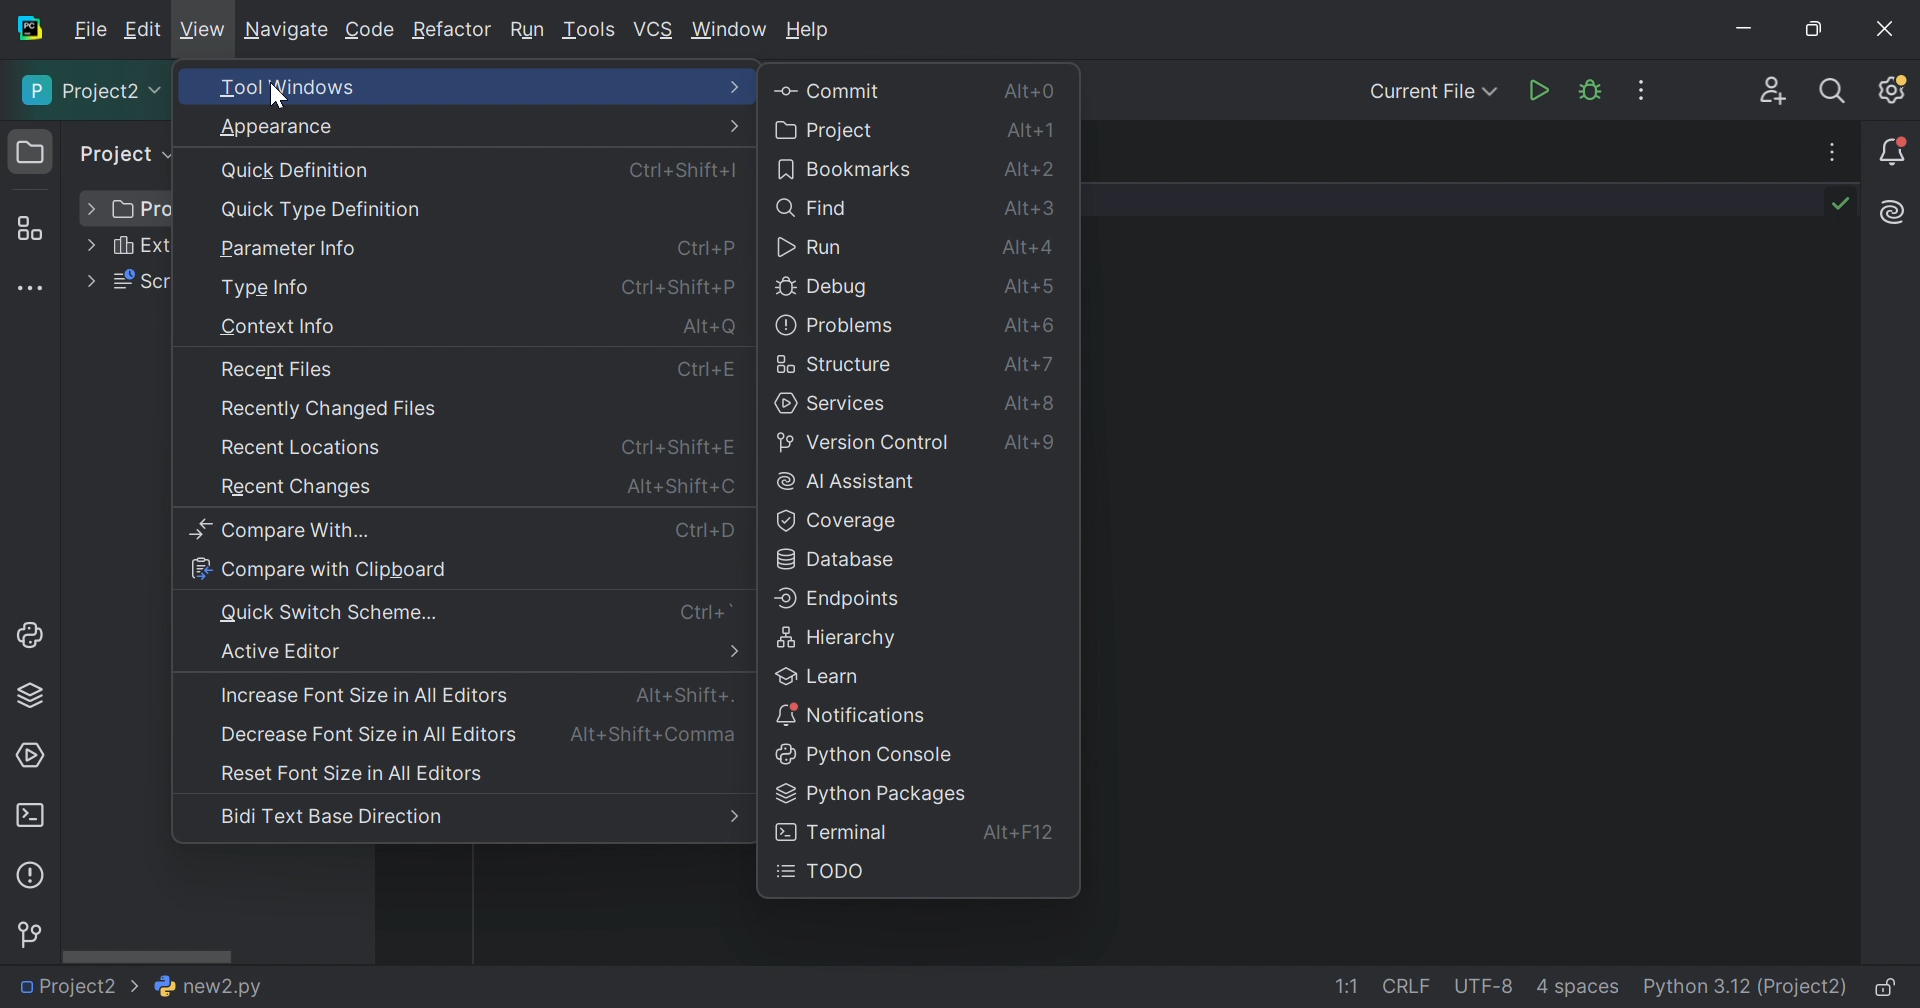  Describe the element at coordinates (844, 484) in the screenshot. I see `AI Assistant` at that location.